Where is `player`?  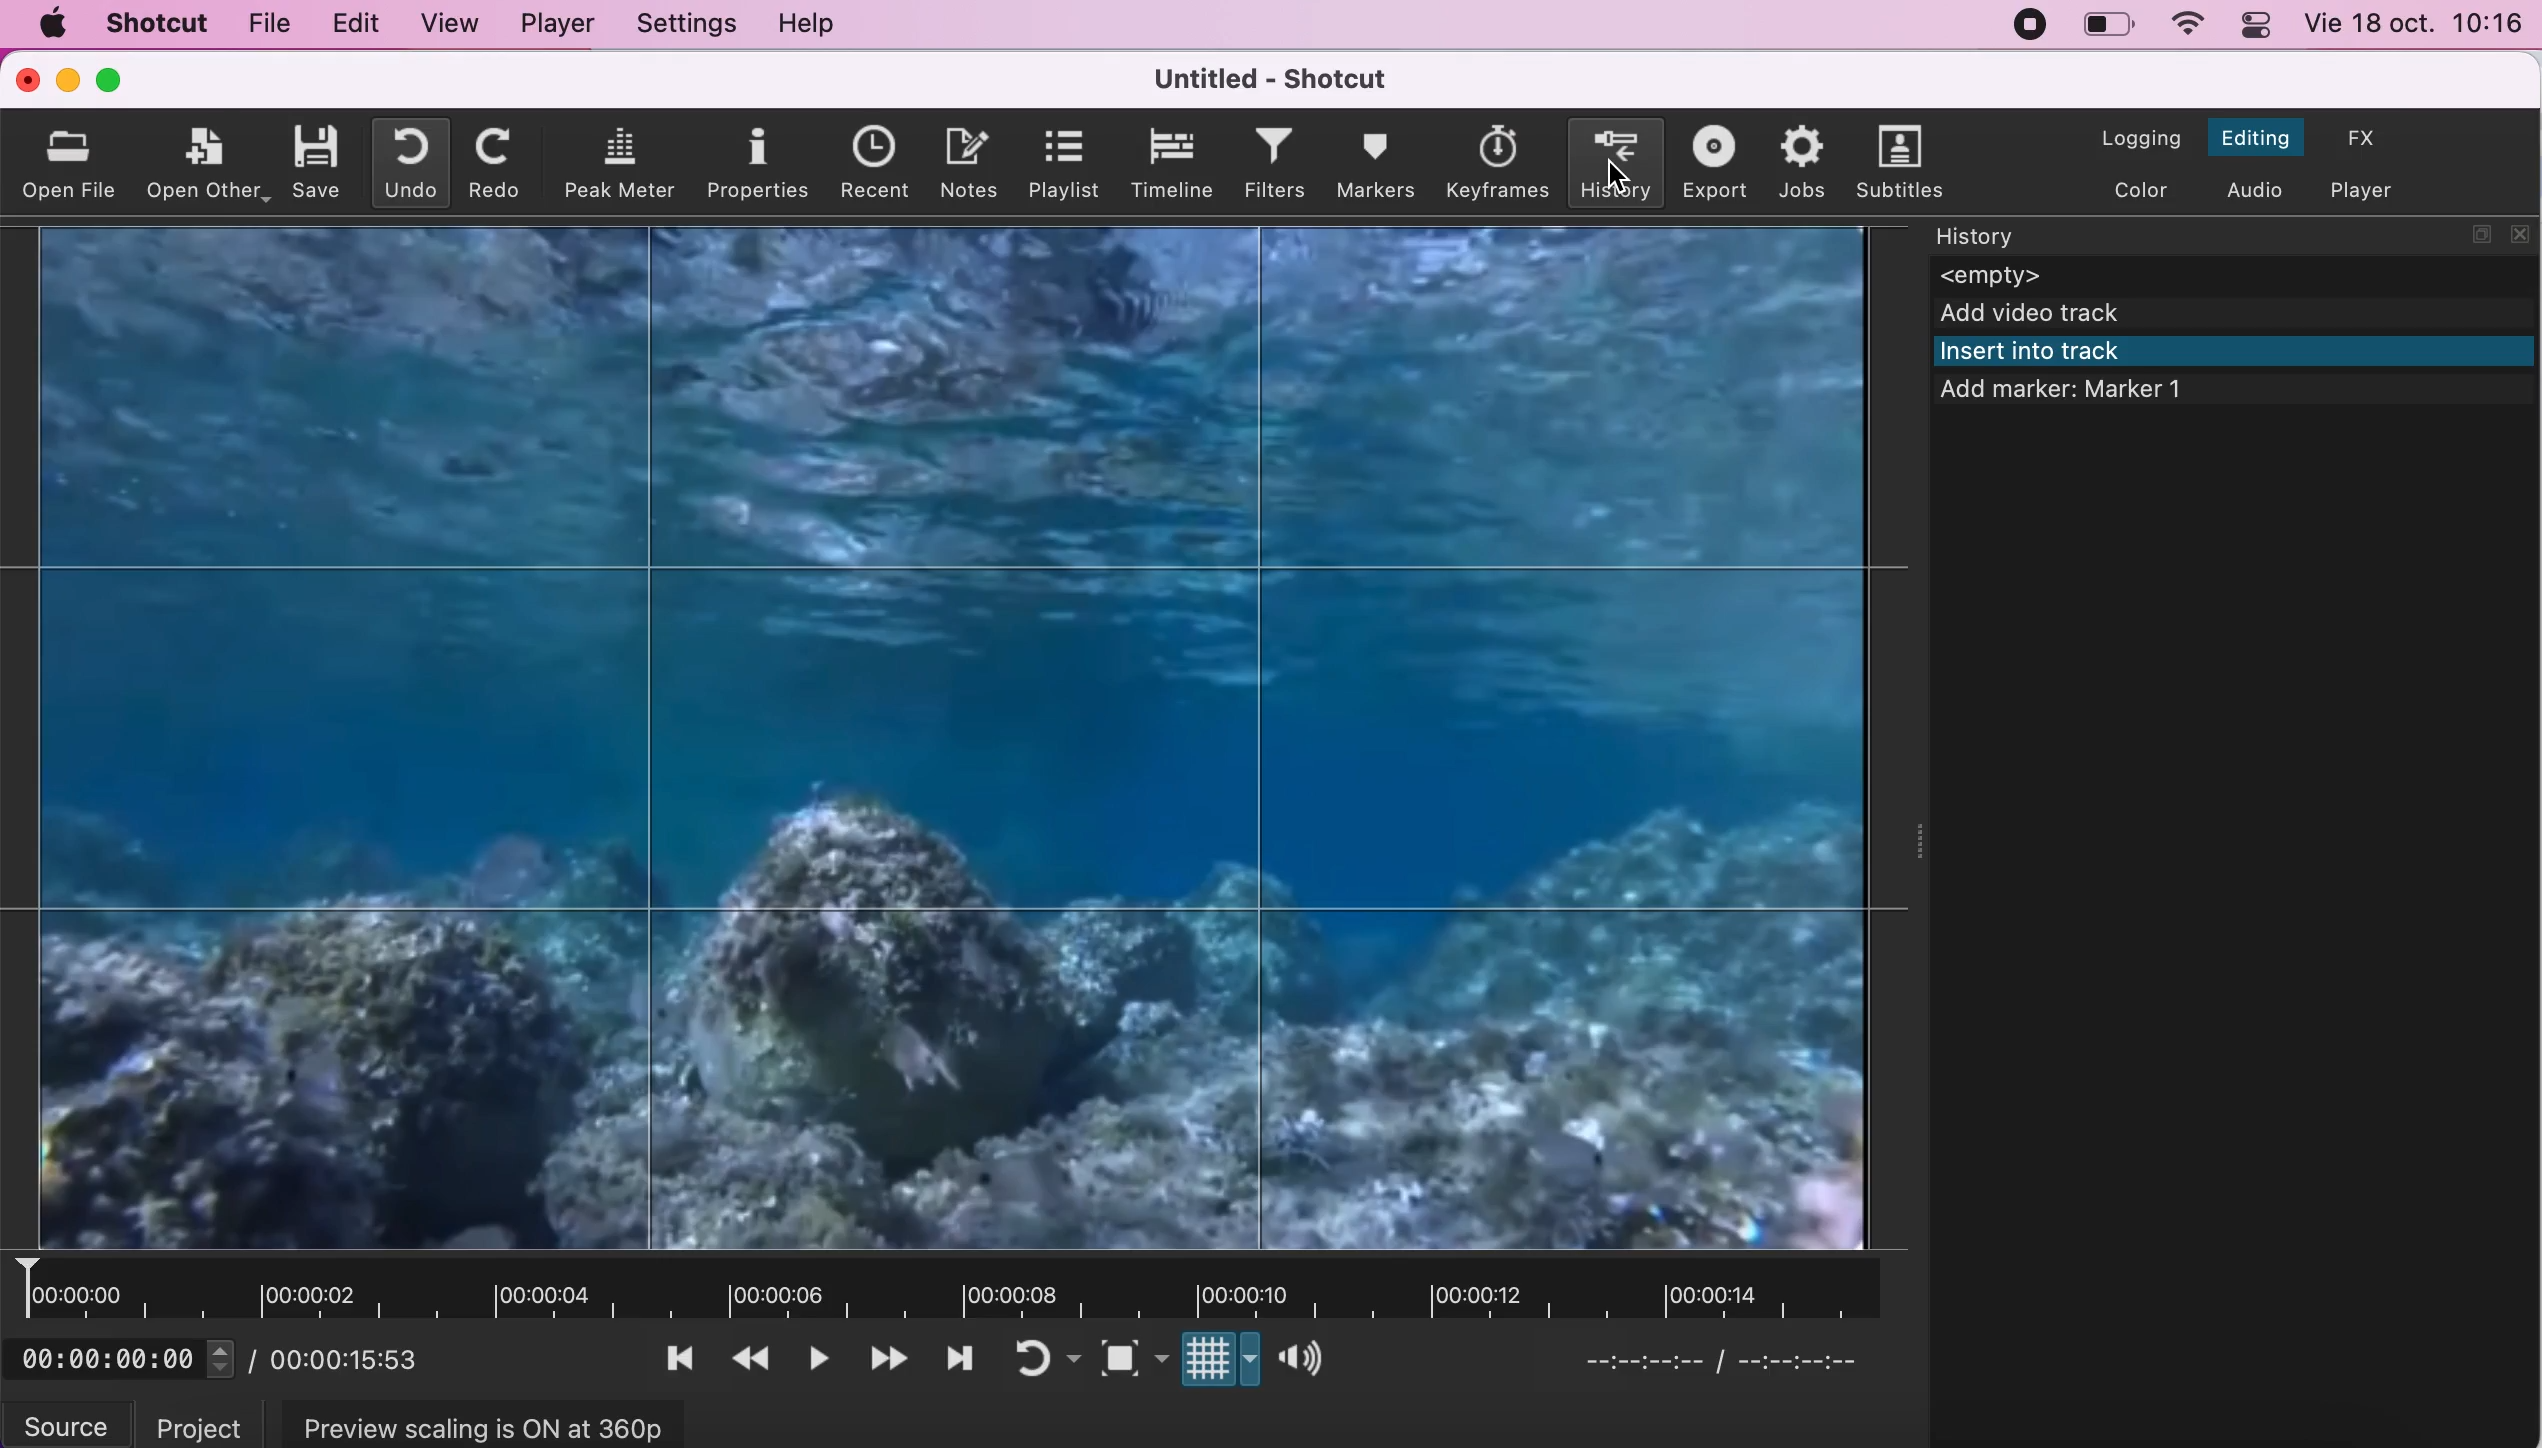
player is located at coordinates (564, 26).